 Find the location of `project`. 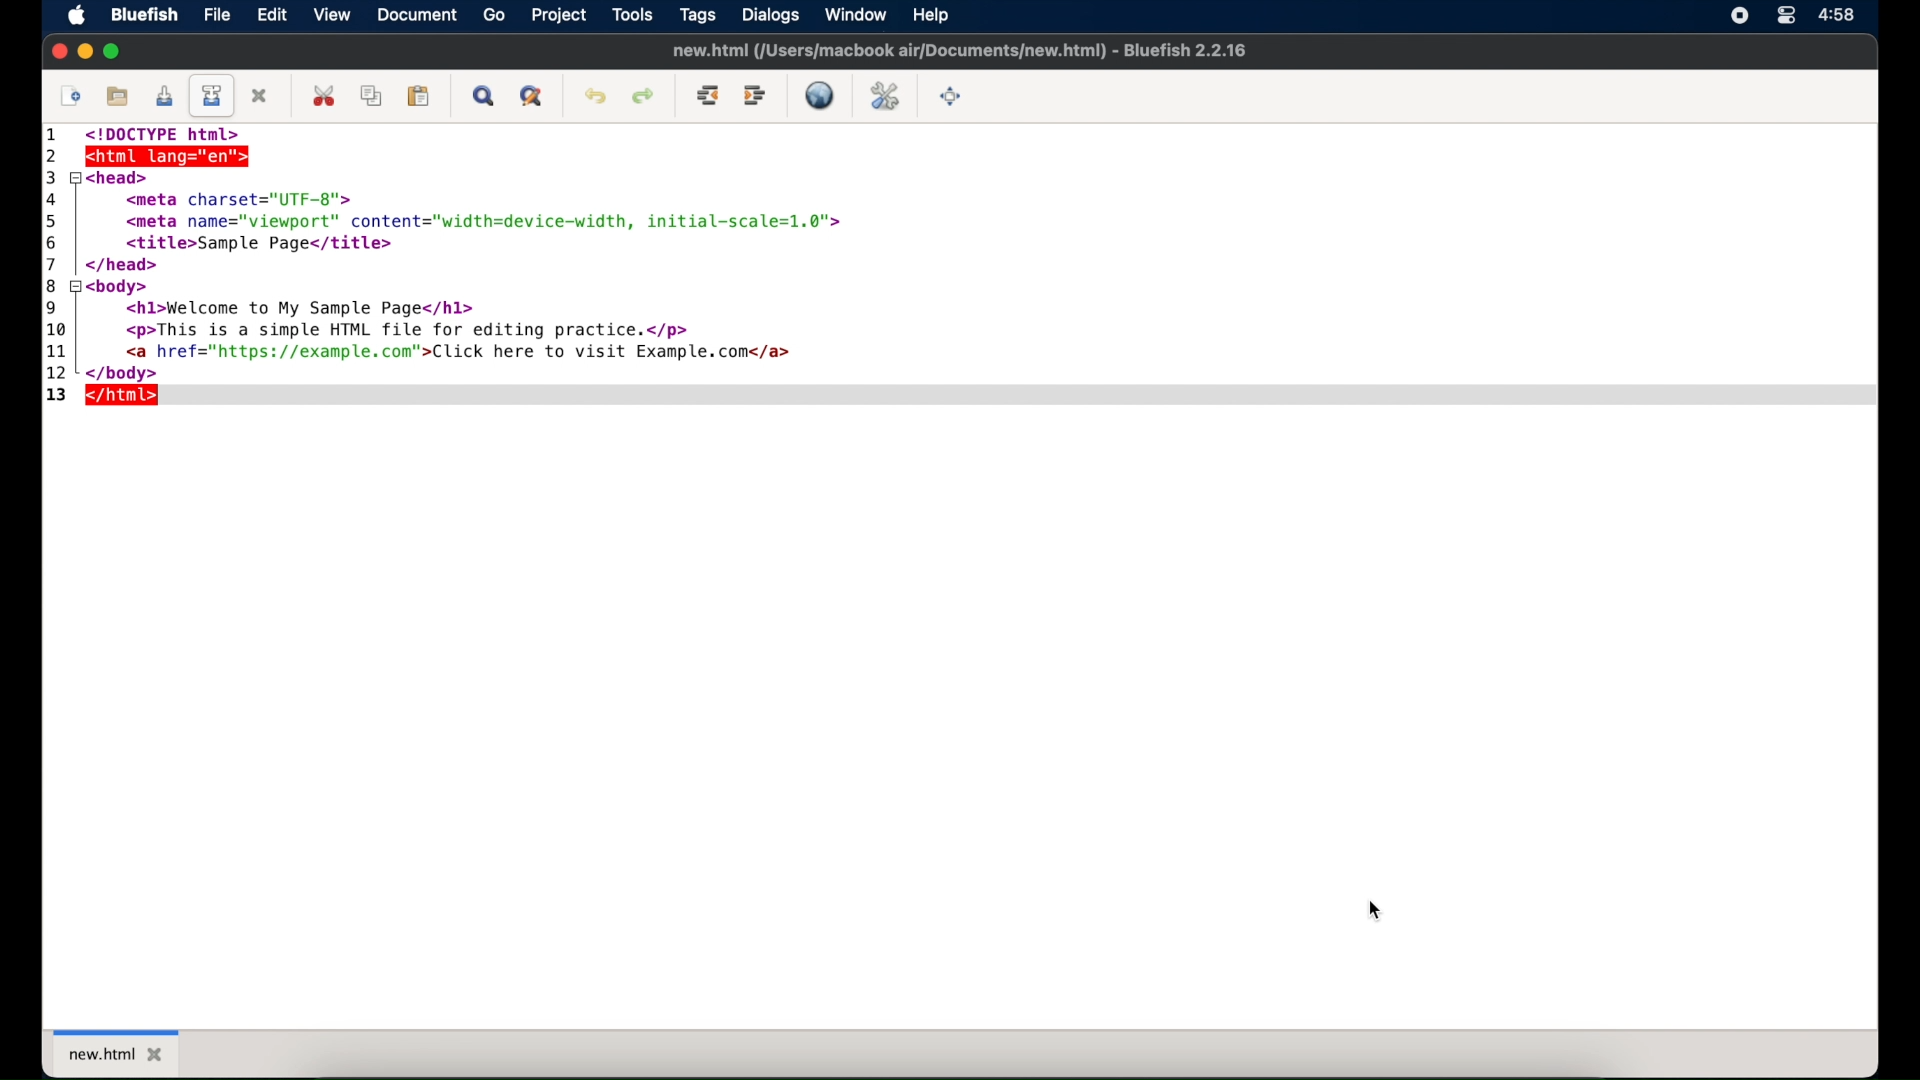

project is located at coordinates (561, 16).